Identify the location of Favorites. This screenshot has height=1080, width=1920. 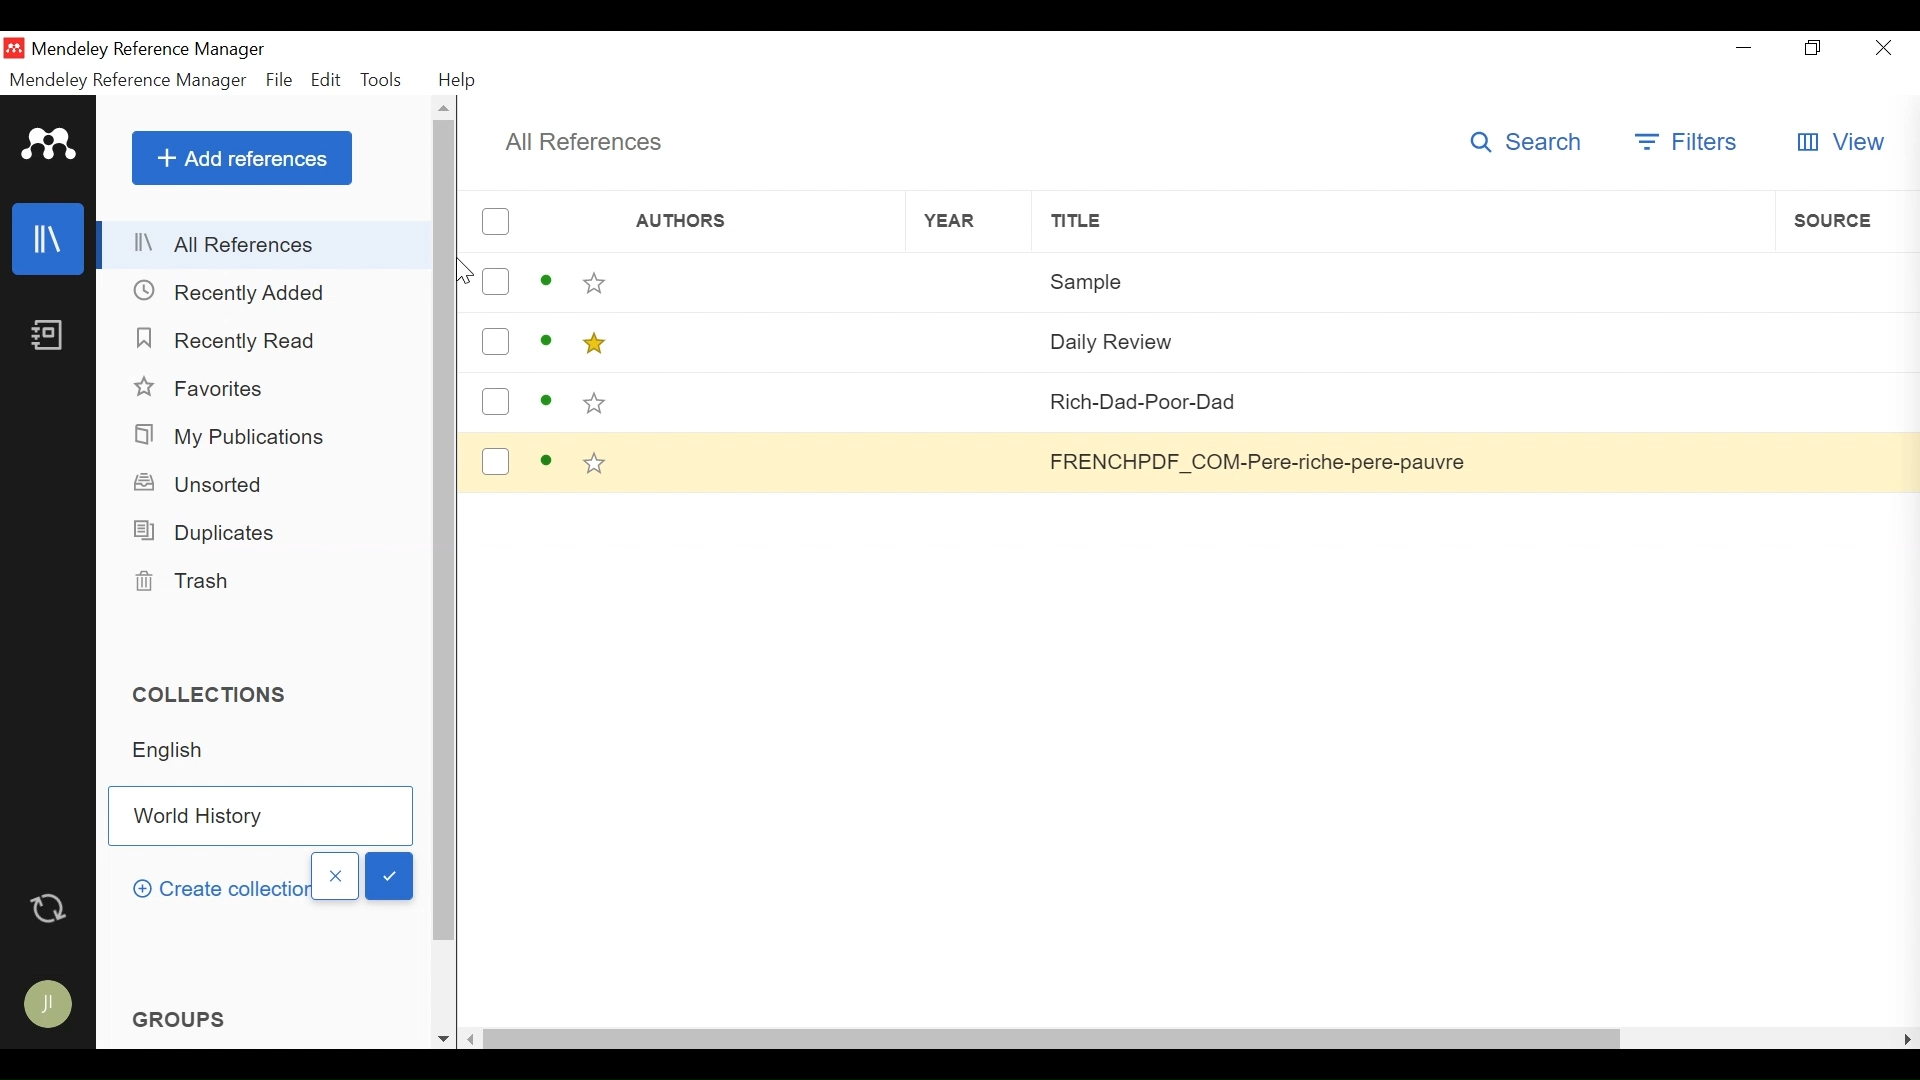
(203, 389).